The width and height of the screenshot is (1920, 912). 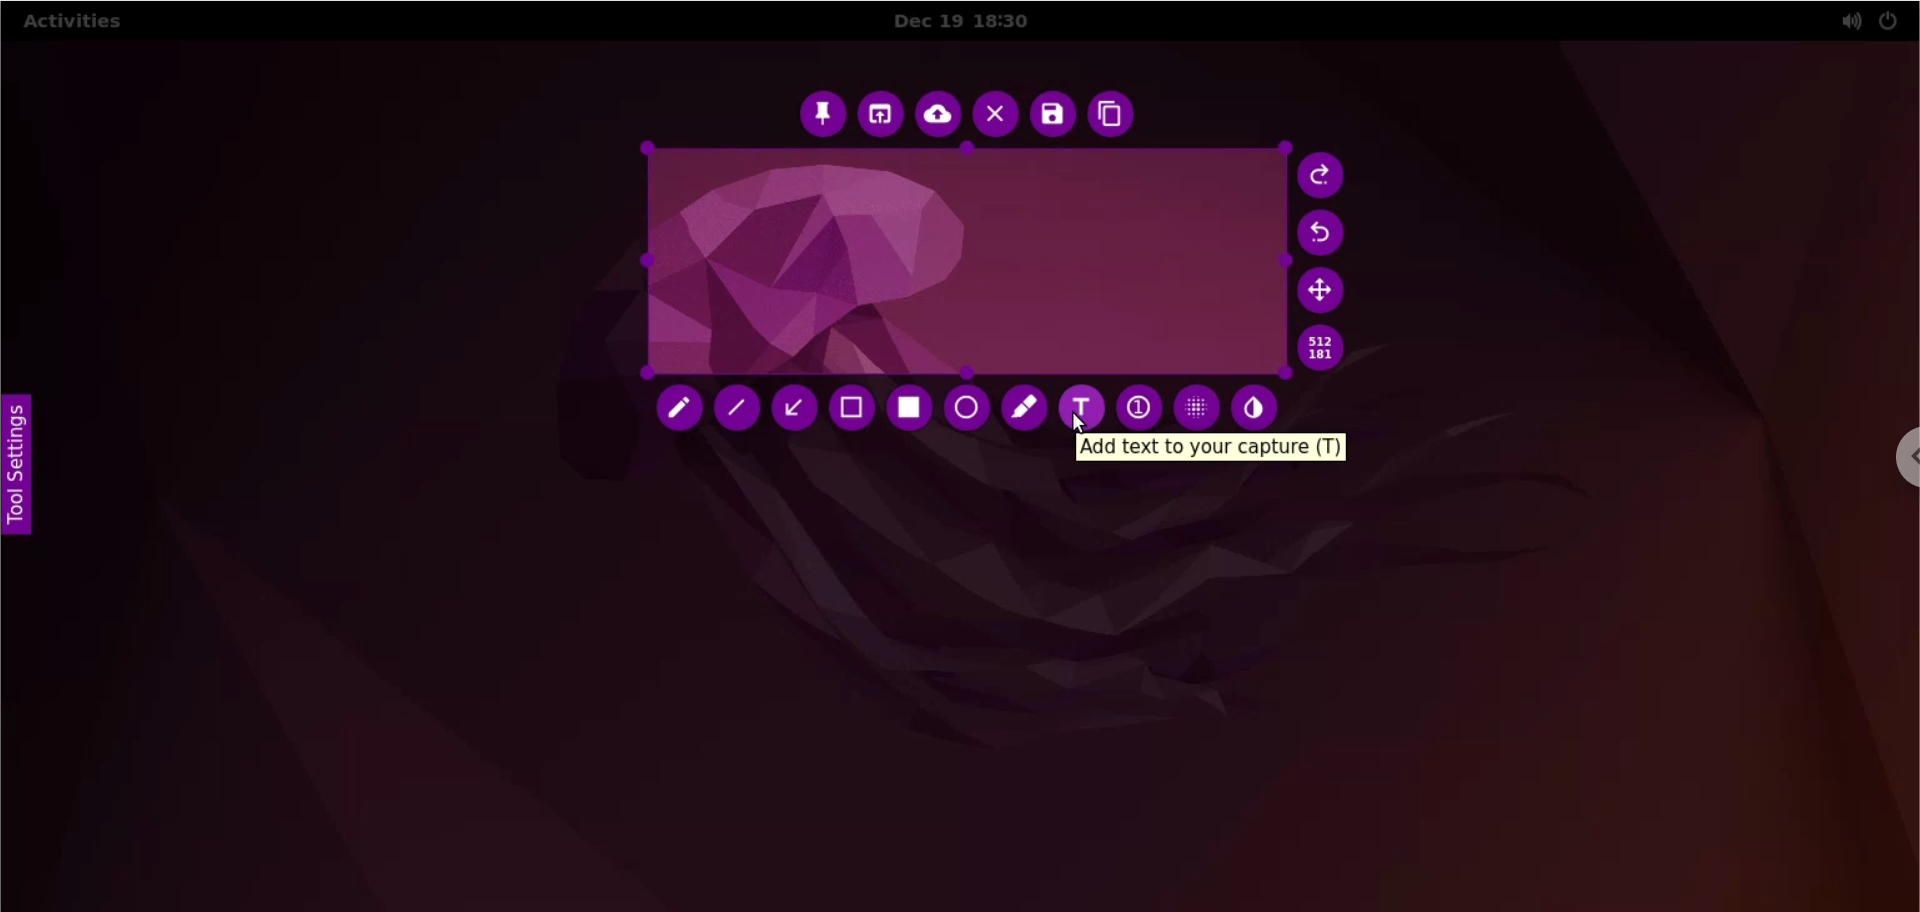 I want to click on move selection, so click(x=1319, y=293).